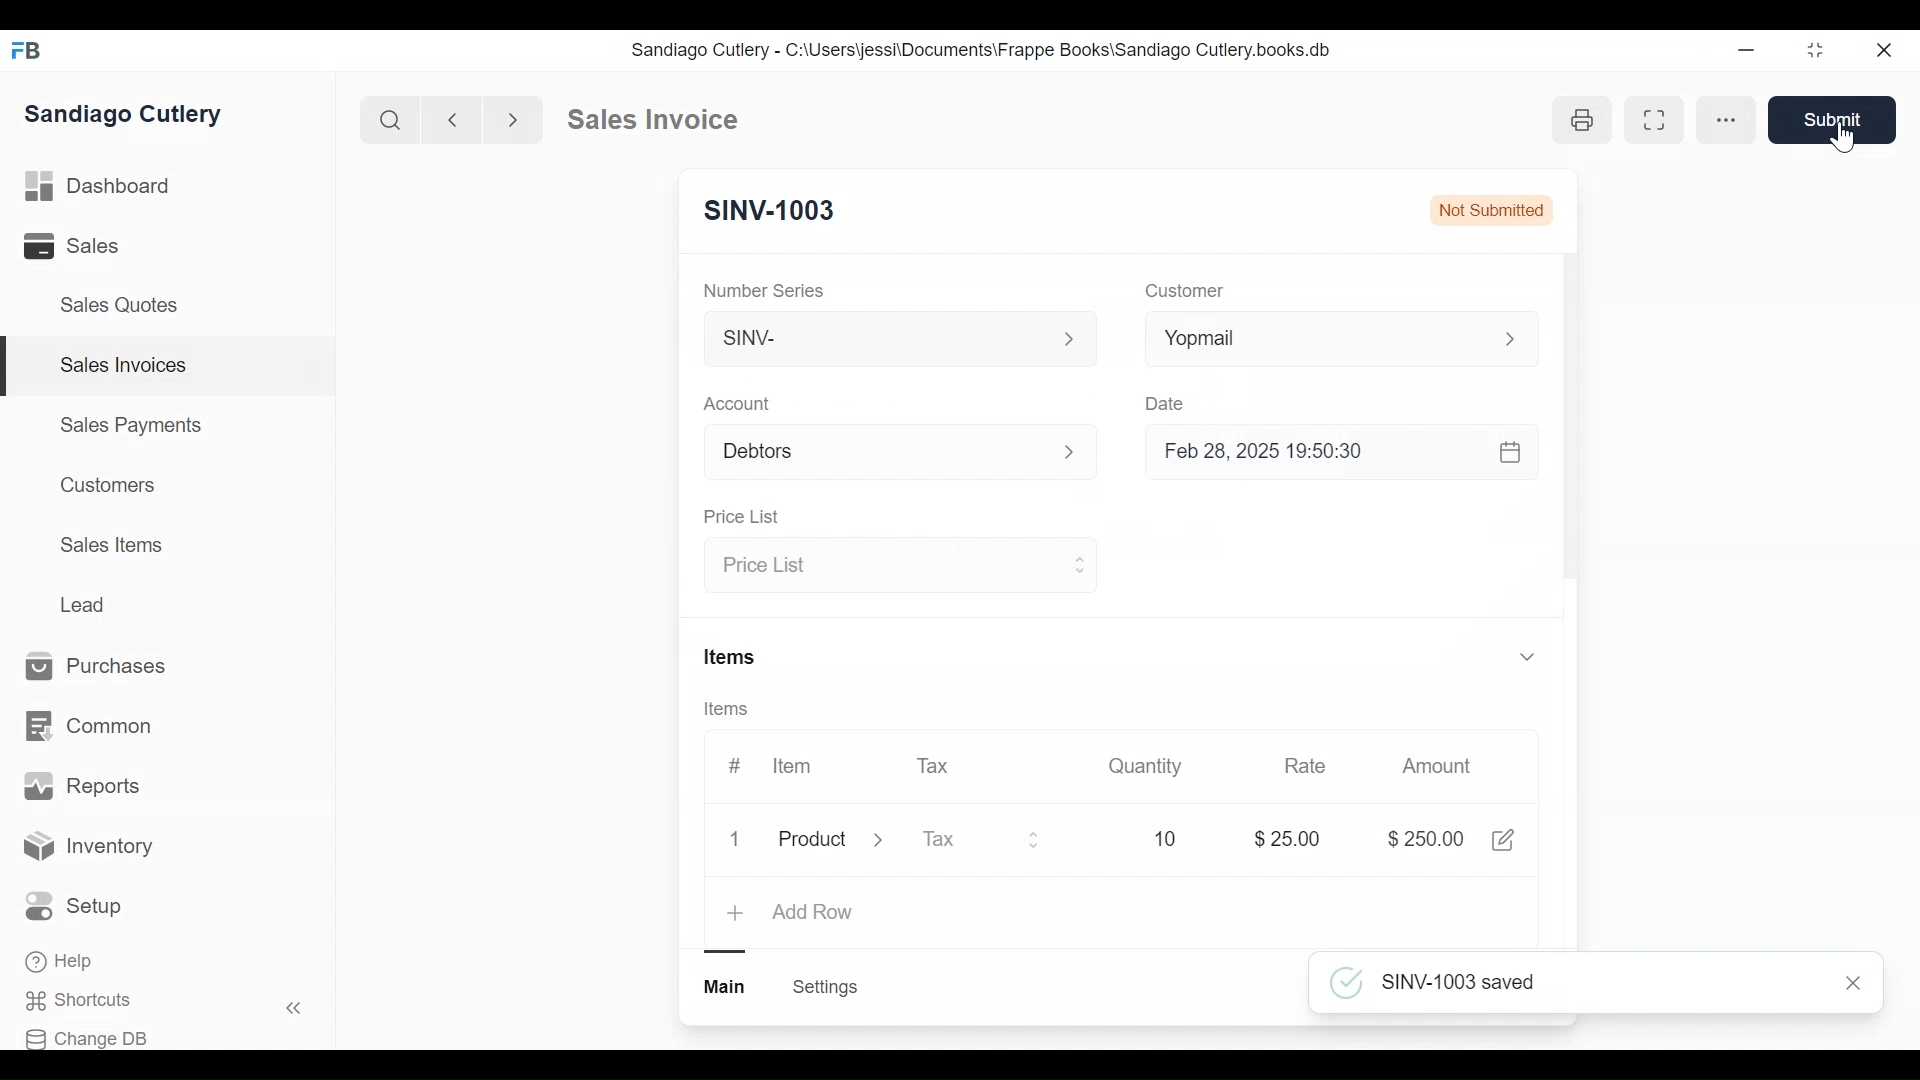 This screenshot has width=1920, height=1080. What do you see at coordinates (727, 987) in the screenshot?
I see `main` at bounding box center [727, 987].